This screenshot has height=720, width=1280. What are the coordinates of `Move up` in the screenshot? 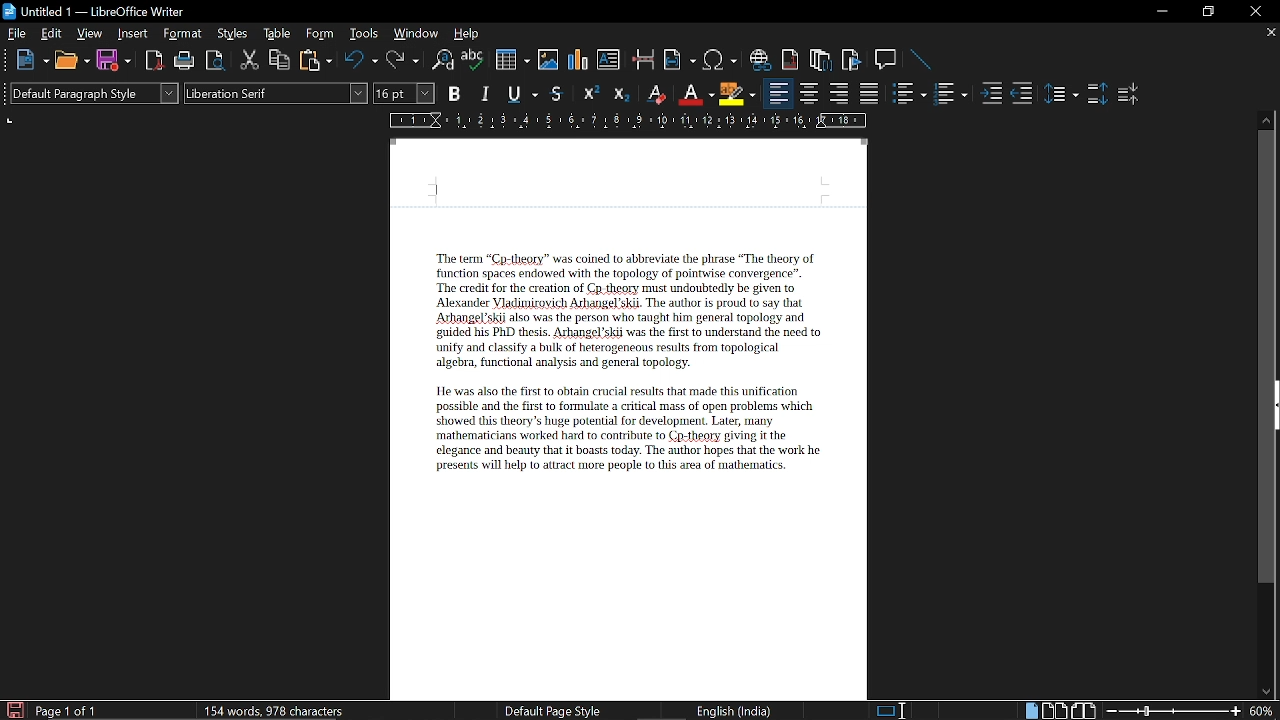 It's located at (1267, 118).